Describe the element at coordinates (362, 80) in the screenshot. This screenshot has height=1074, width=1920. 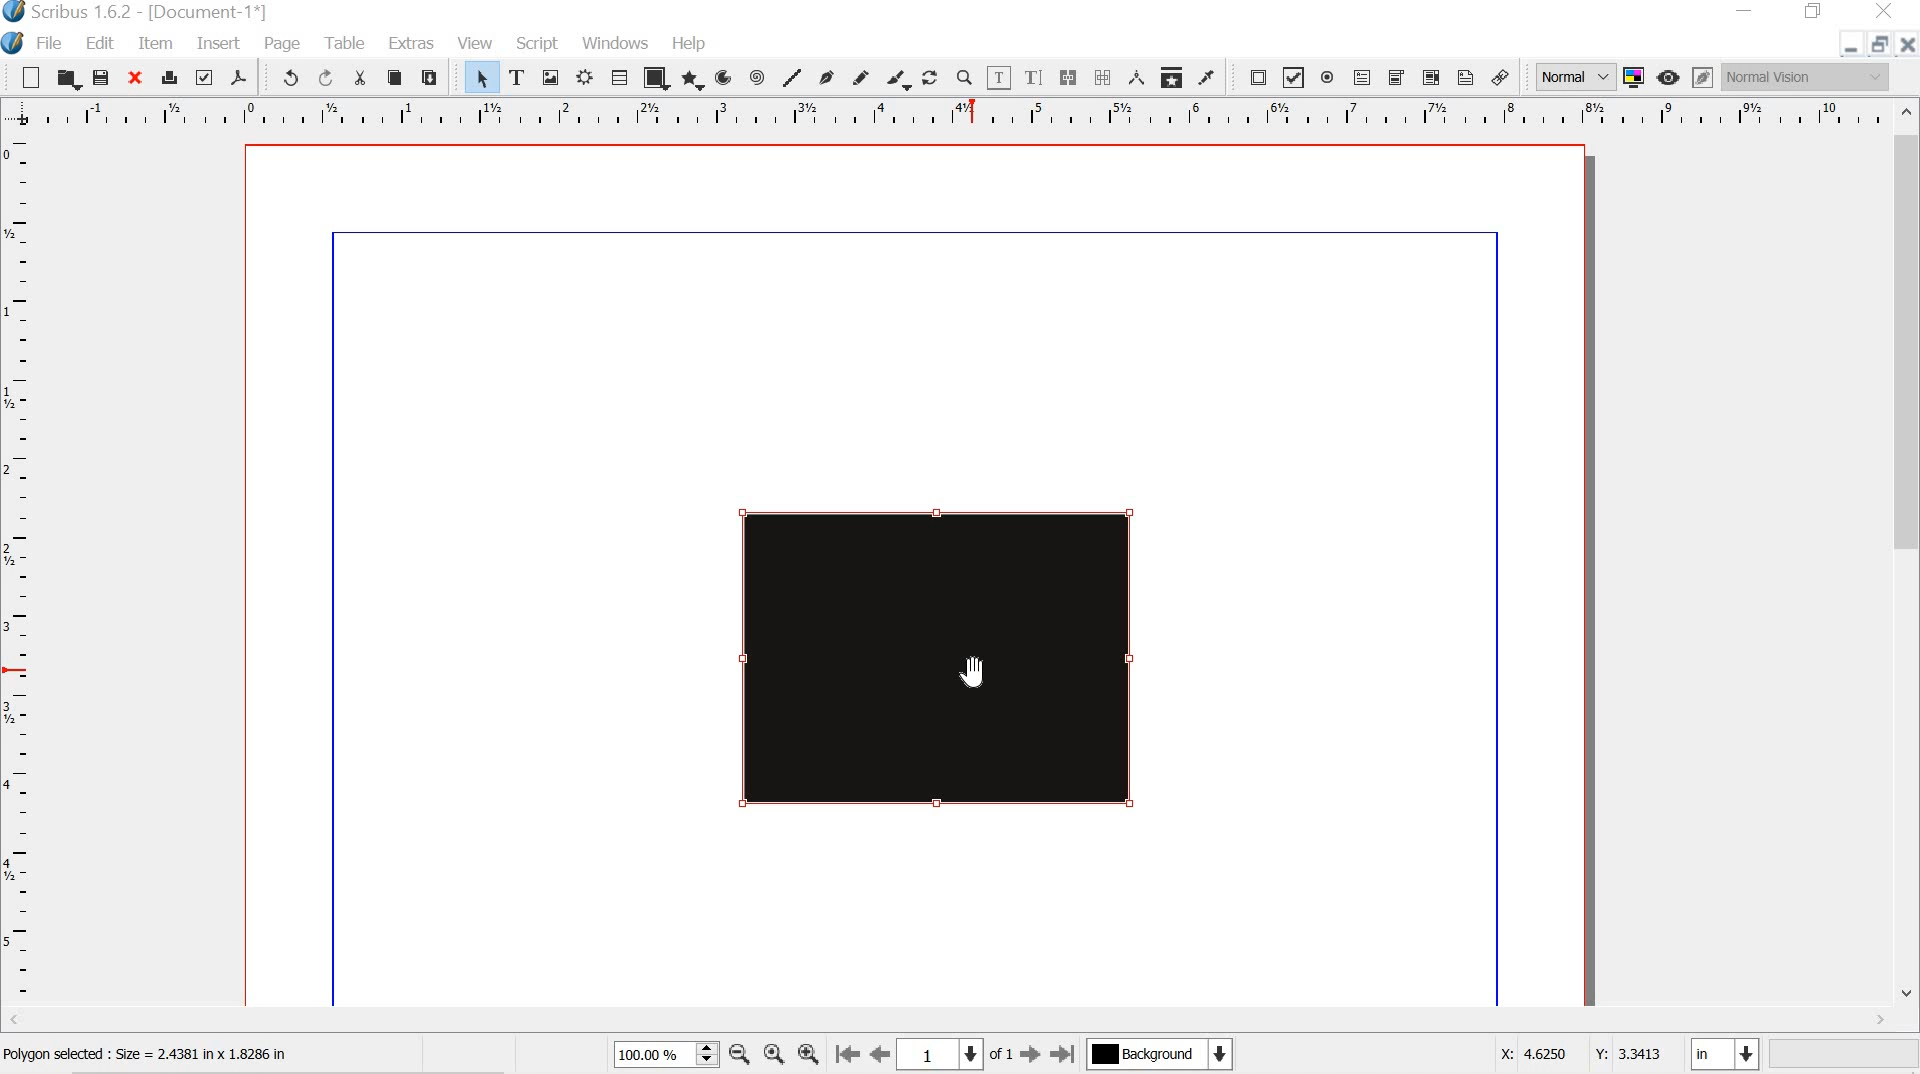
I see `cut` at that location.